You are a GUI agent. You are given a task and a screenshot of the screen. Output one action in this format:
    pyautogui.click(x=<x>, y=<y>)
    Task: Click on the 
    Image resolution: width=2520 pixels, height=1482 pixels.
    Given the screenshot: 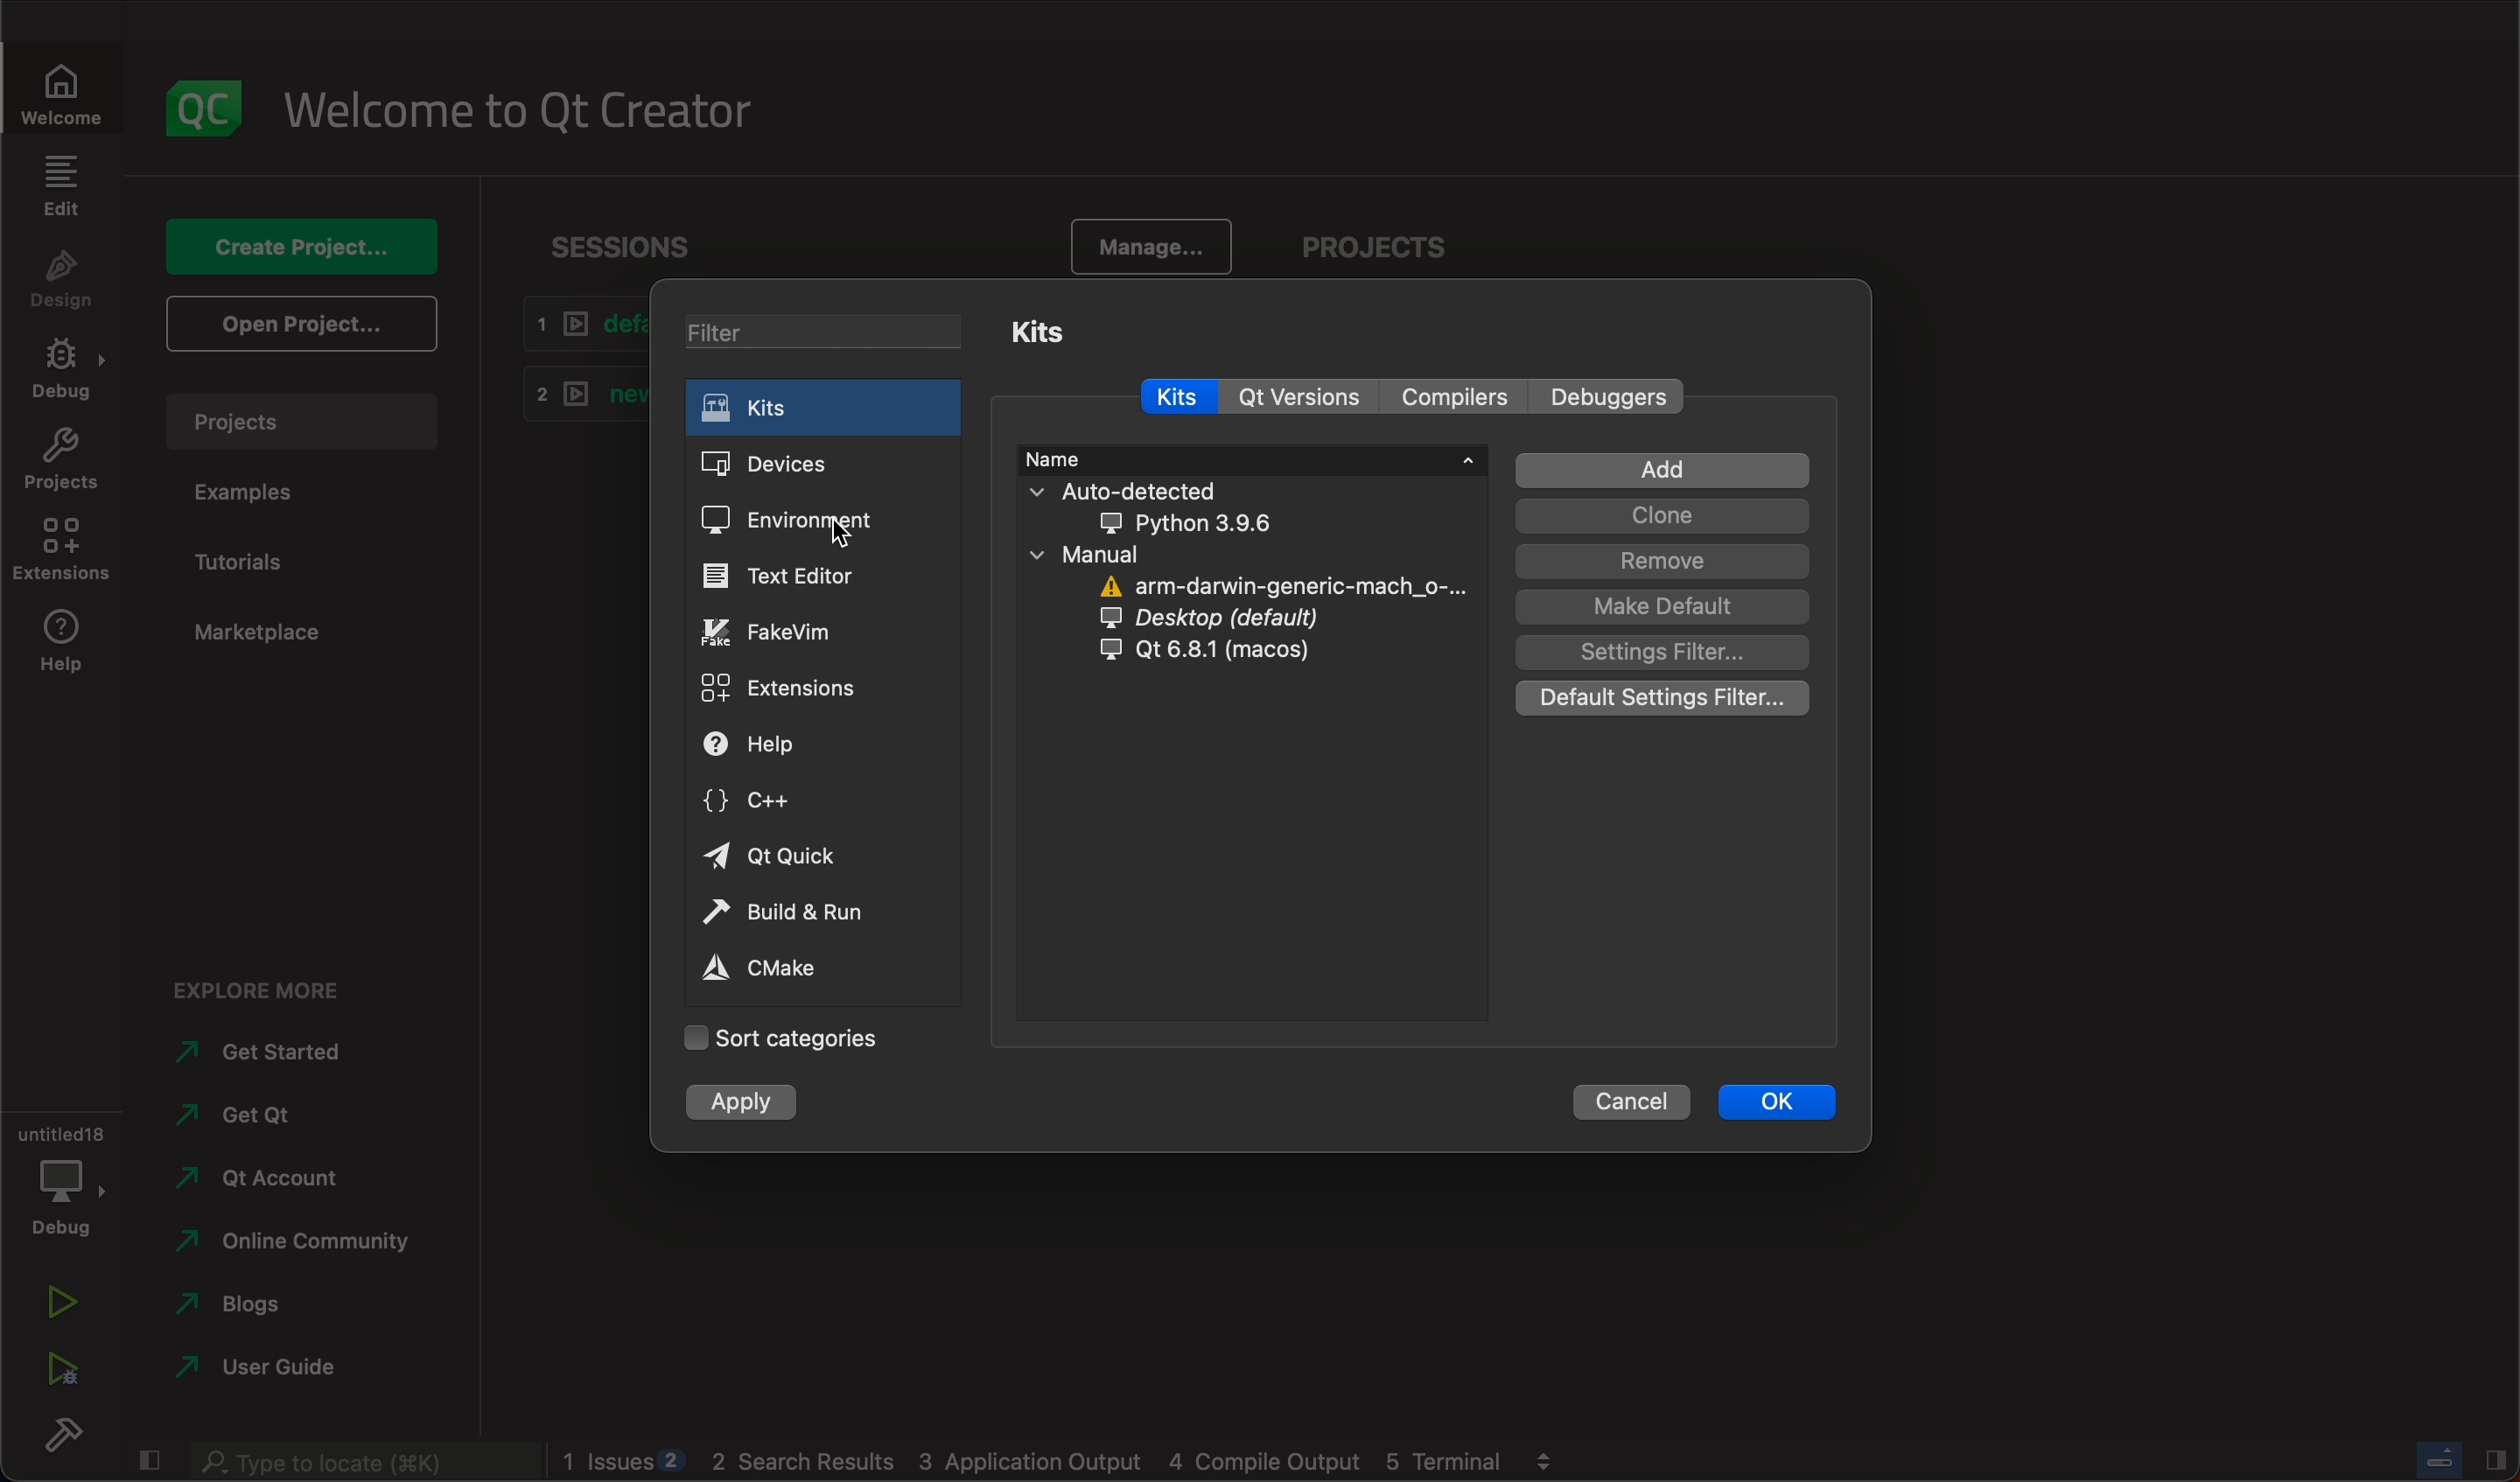 What is the action you would take?
    pyautogui.click(x=356, y=1462)
    